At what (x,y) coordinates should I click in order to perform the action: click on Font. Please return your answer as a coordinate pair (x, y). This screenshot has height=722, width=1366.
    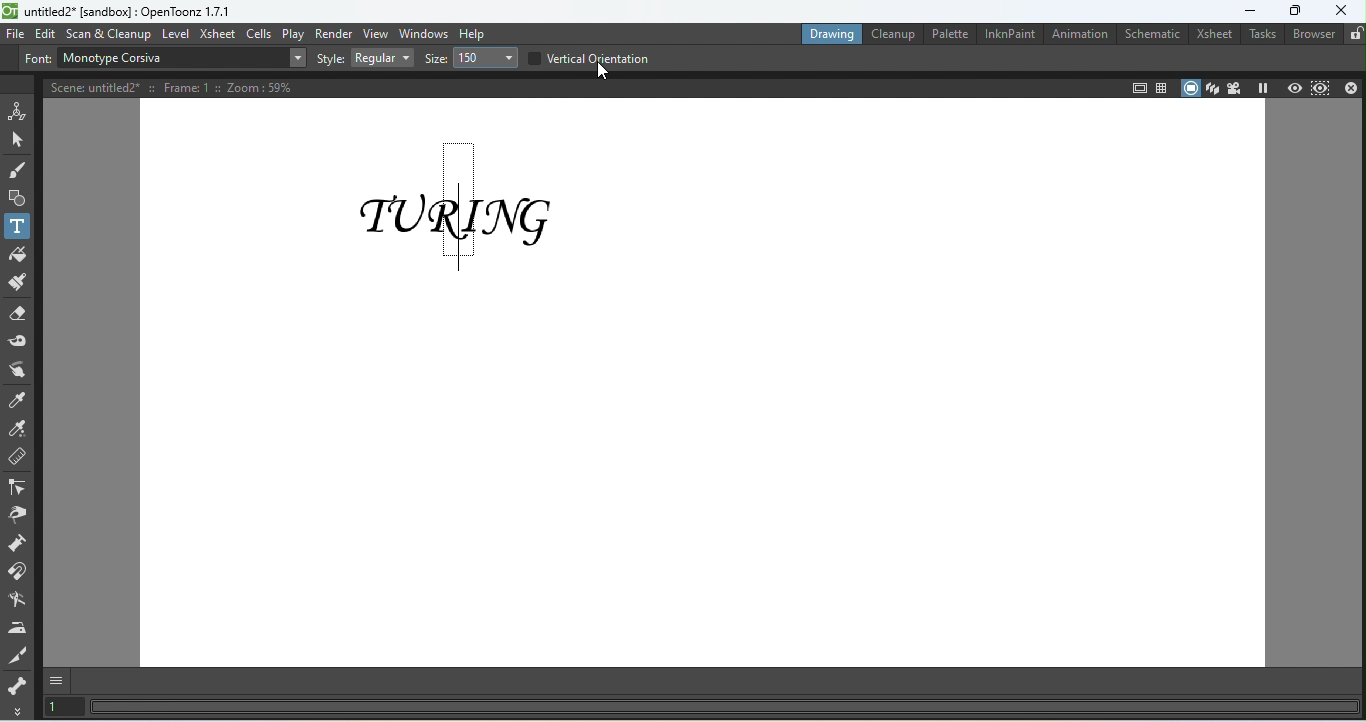
    Looking at the image, I should click on (36, 60).